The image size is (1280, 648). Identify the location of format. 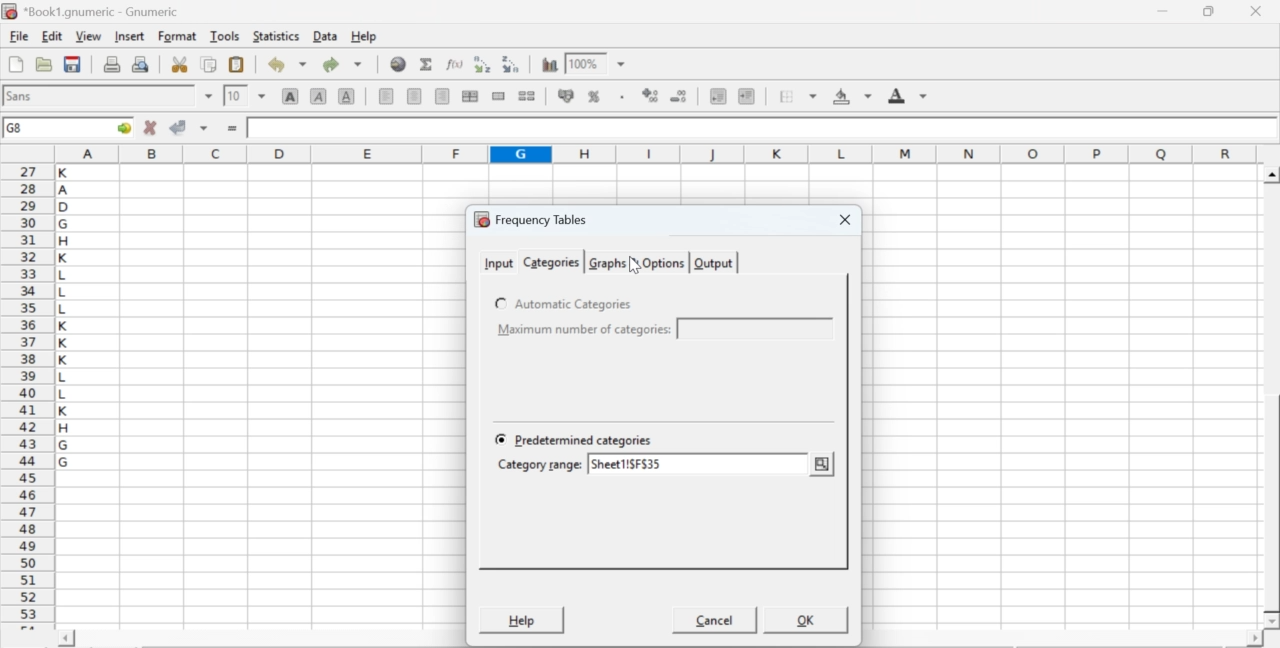
(178, 36).